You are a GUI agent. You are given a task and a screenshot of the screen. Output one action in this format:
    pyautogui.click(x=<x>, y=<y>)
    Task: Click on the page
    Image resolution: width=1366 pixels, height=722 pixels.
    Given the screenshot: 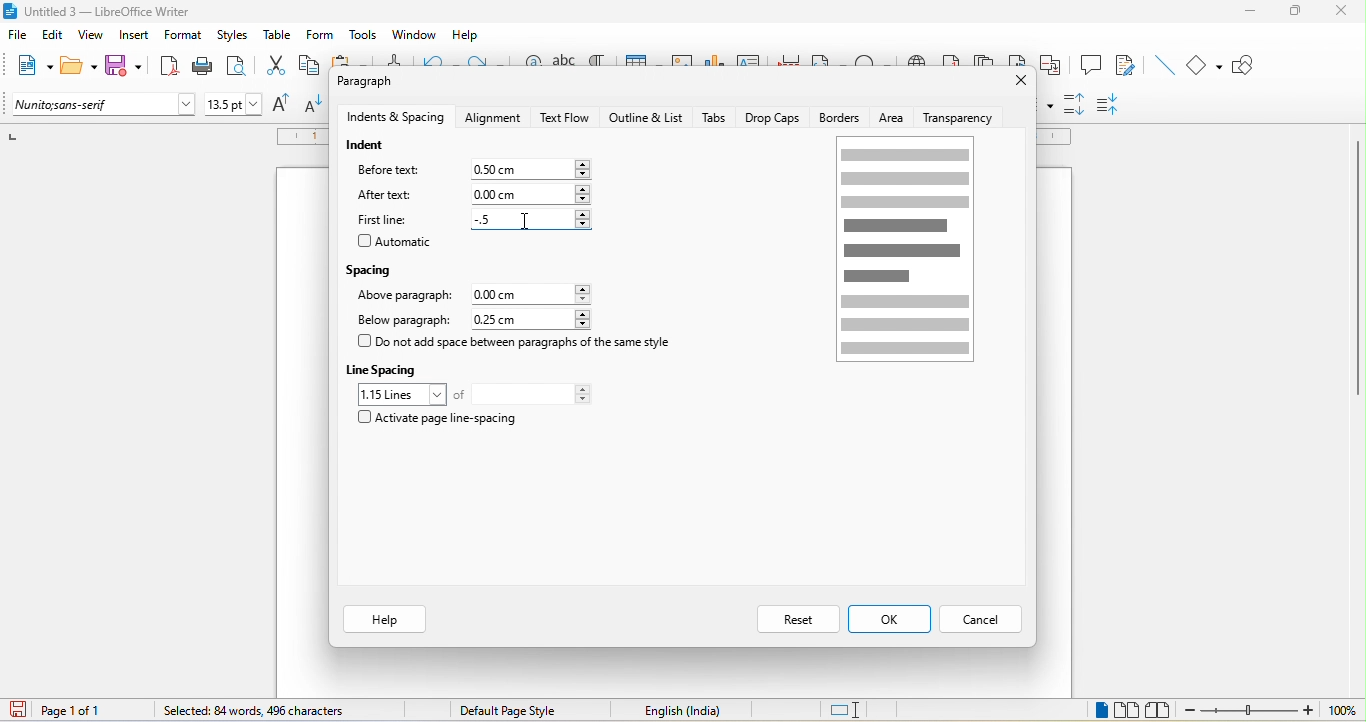 What is the action you would take?
    pyautogui.click(x=906, y=250)
    